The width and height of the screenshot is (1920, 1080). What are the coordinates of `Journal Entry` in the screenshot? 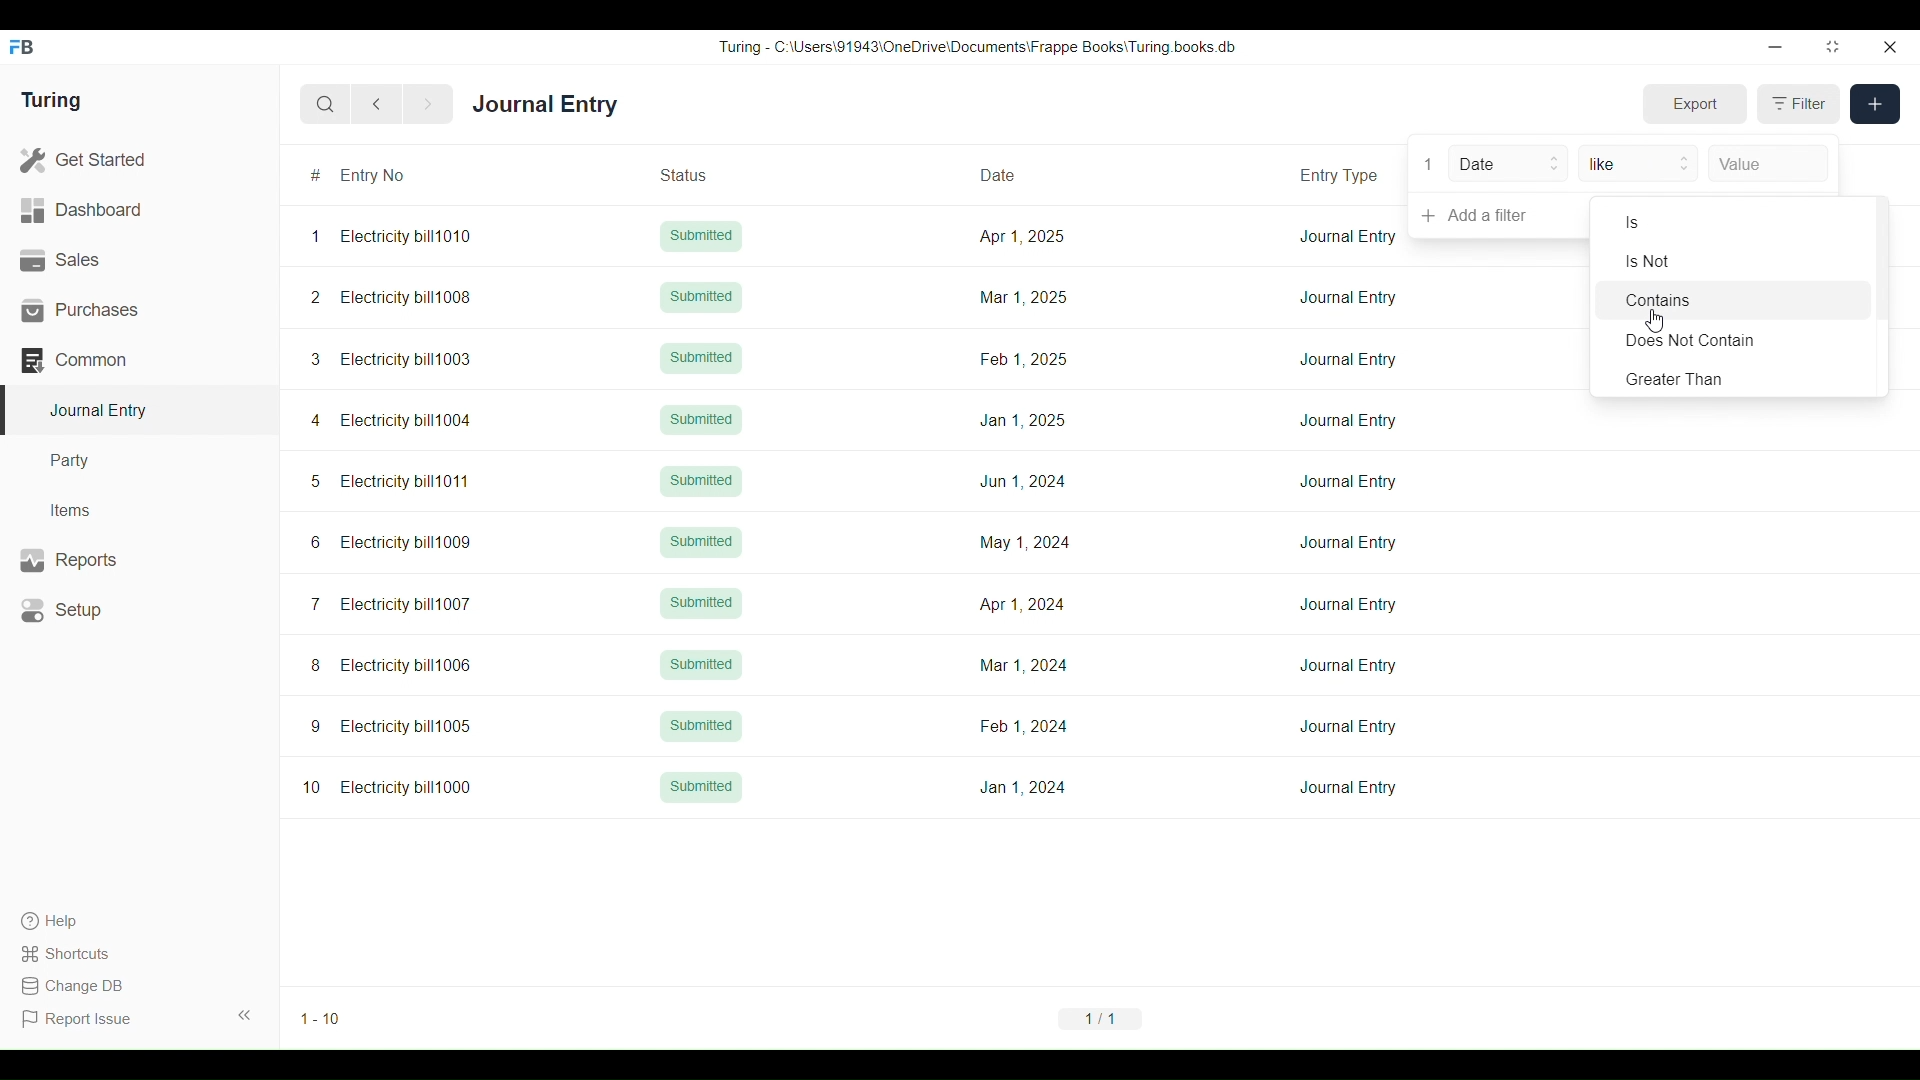 It's located at (1349, 543).